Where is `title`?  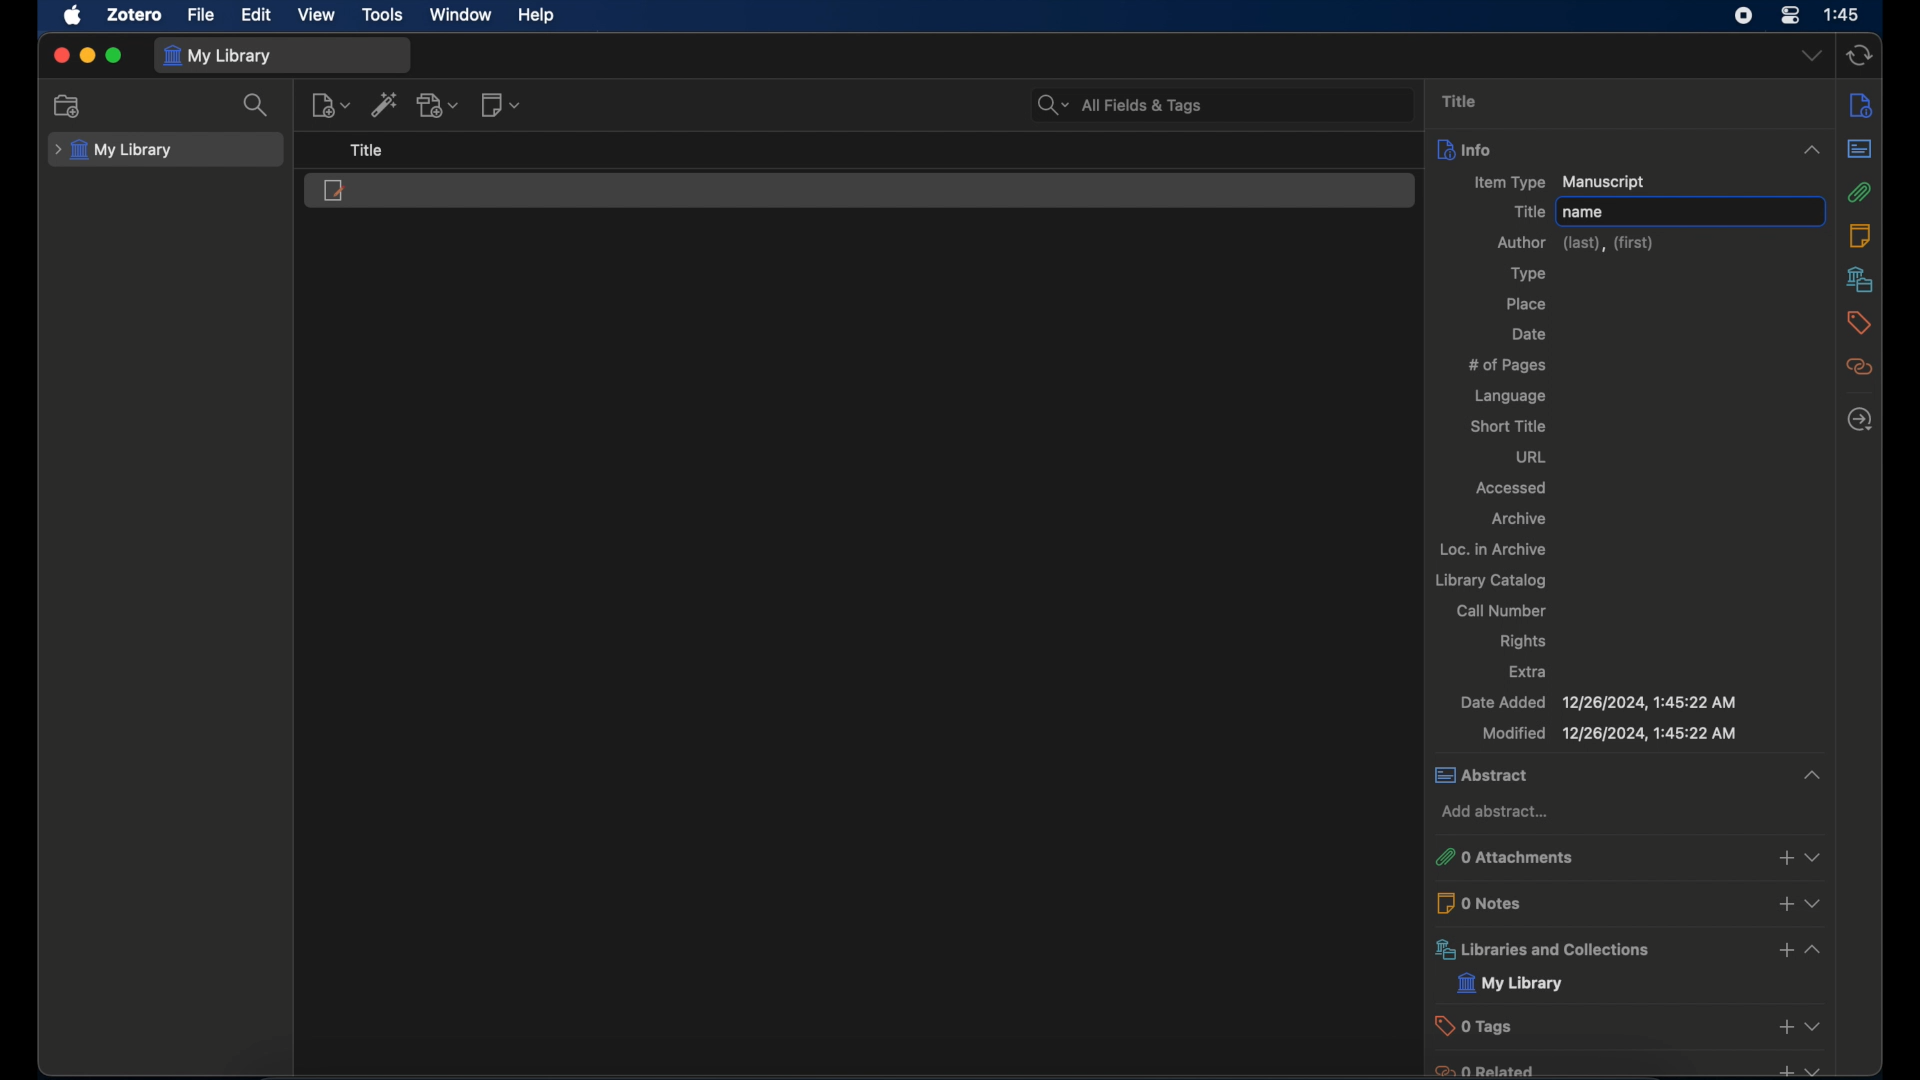
title is located at coordinates (1459, 101).